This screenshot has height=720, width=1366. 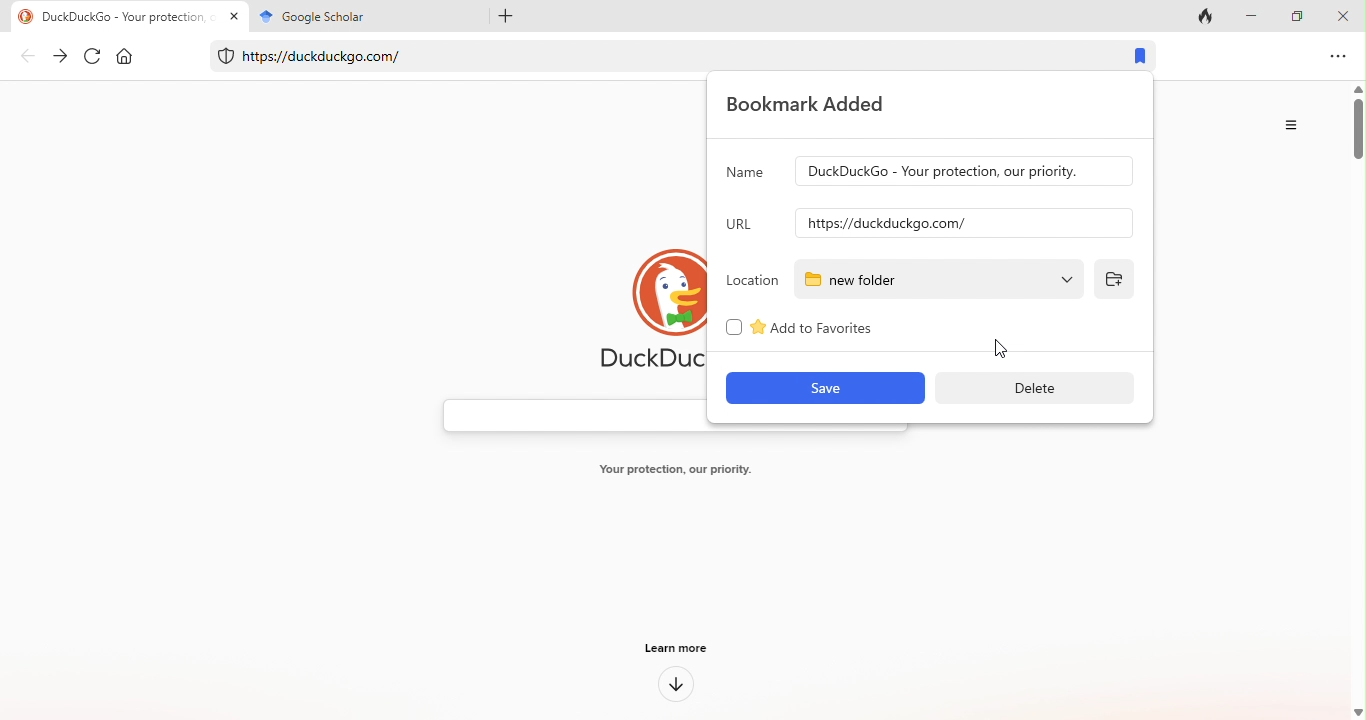 What do you see at coordinates (814, 326) in the screenshot?
I see `add to favourites` at bounding box center [814, 326].